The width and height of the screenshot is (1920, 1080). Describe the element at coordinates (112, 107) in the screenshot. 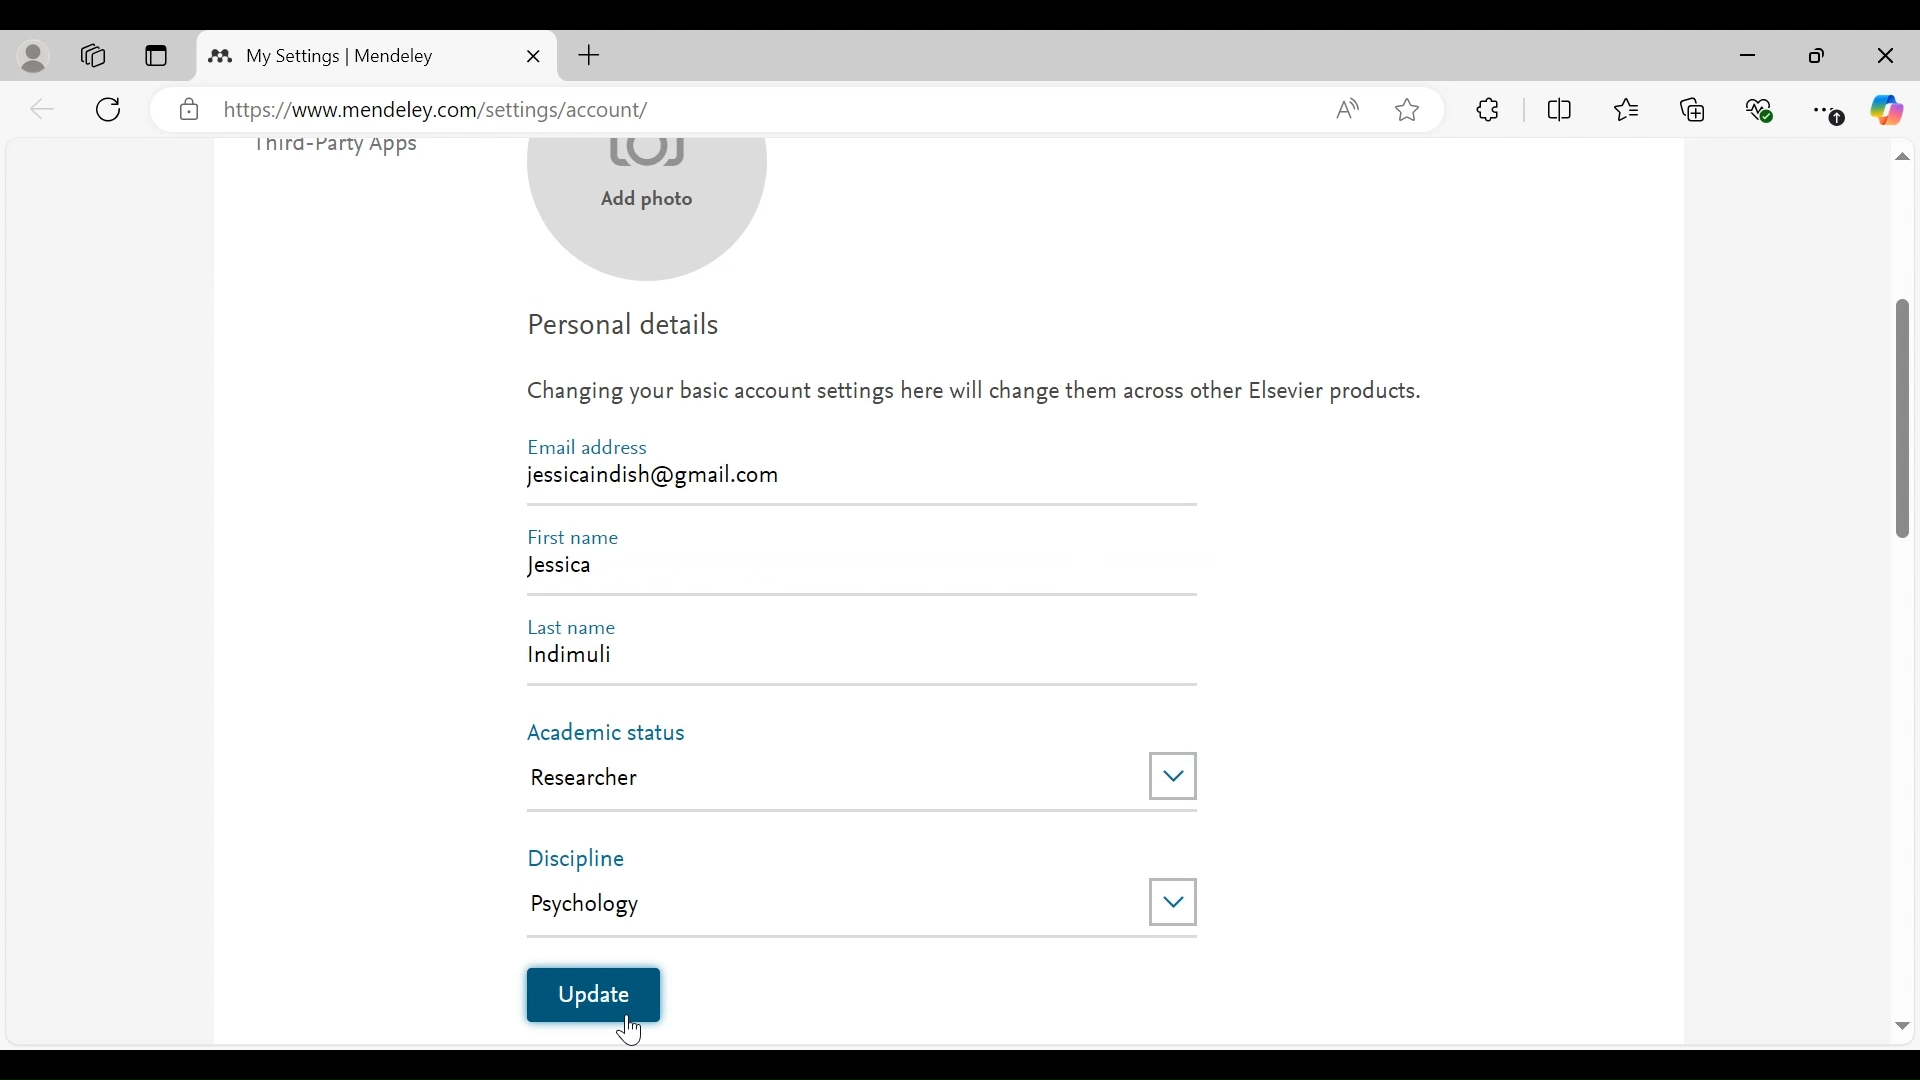

I see `Reload` at that location.